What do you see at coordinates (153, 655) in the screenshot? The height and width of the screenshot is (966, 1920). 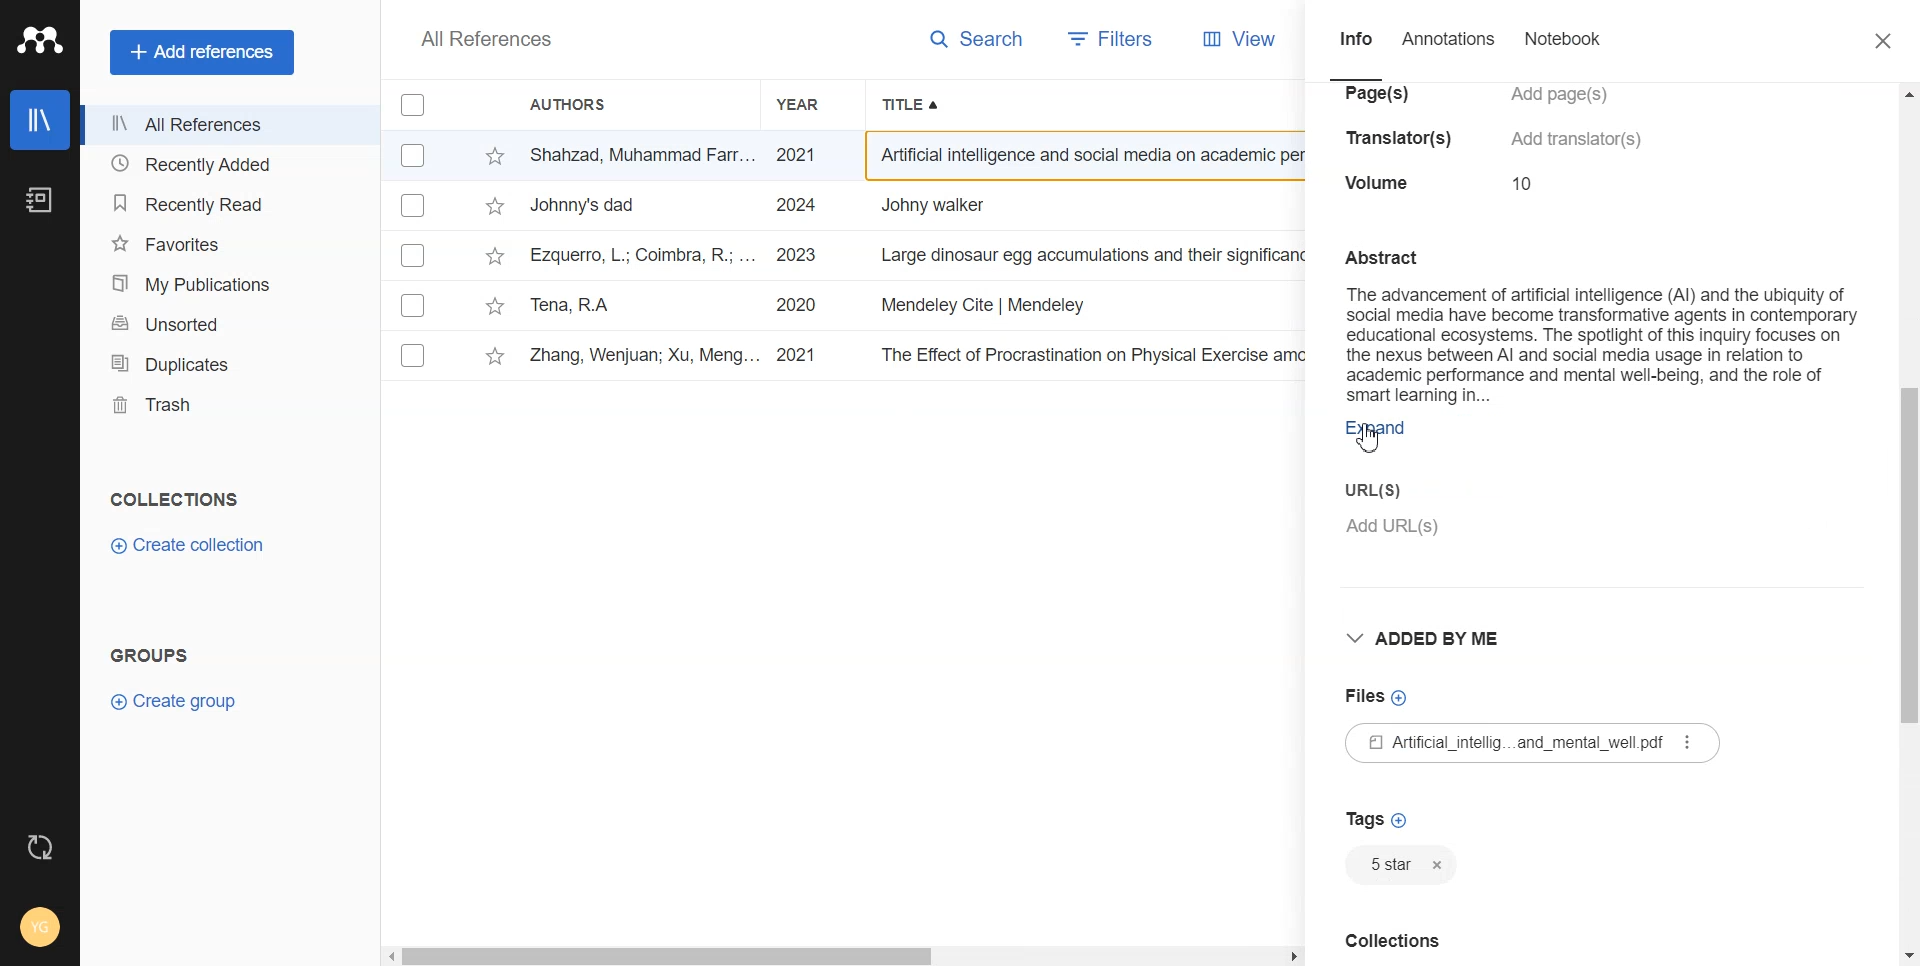 I see `Text ` at bounding box center [153, 655].